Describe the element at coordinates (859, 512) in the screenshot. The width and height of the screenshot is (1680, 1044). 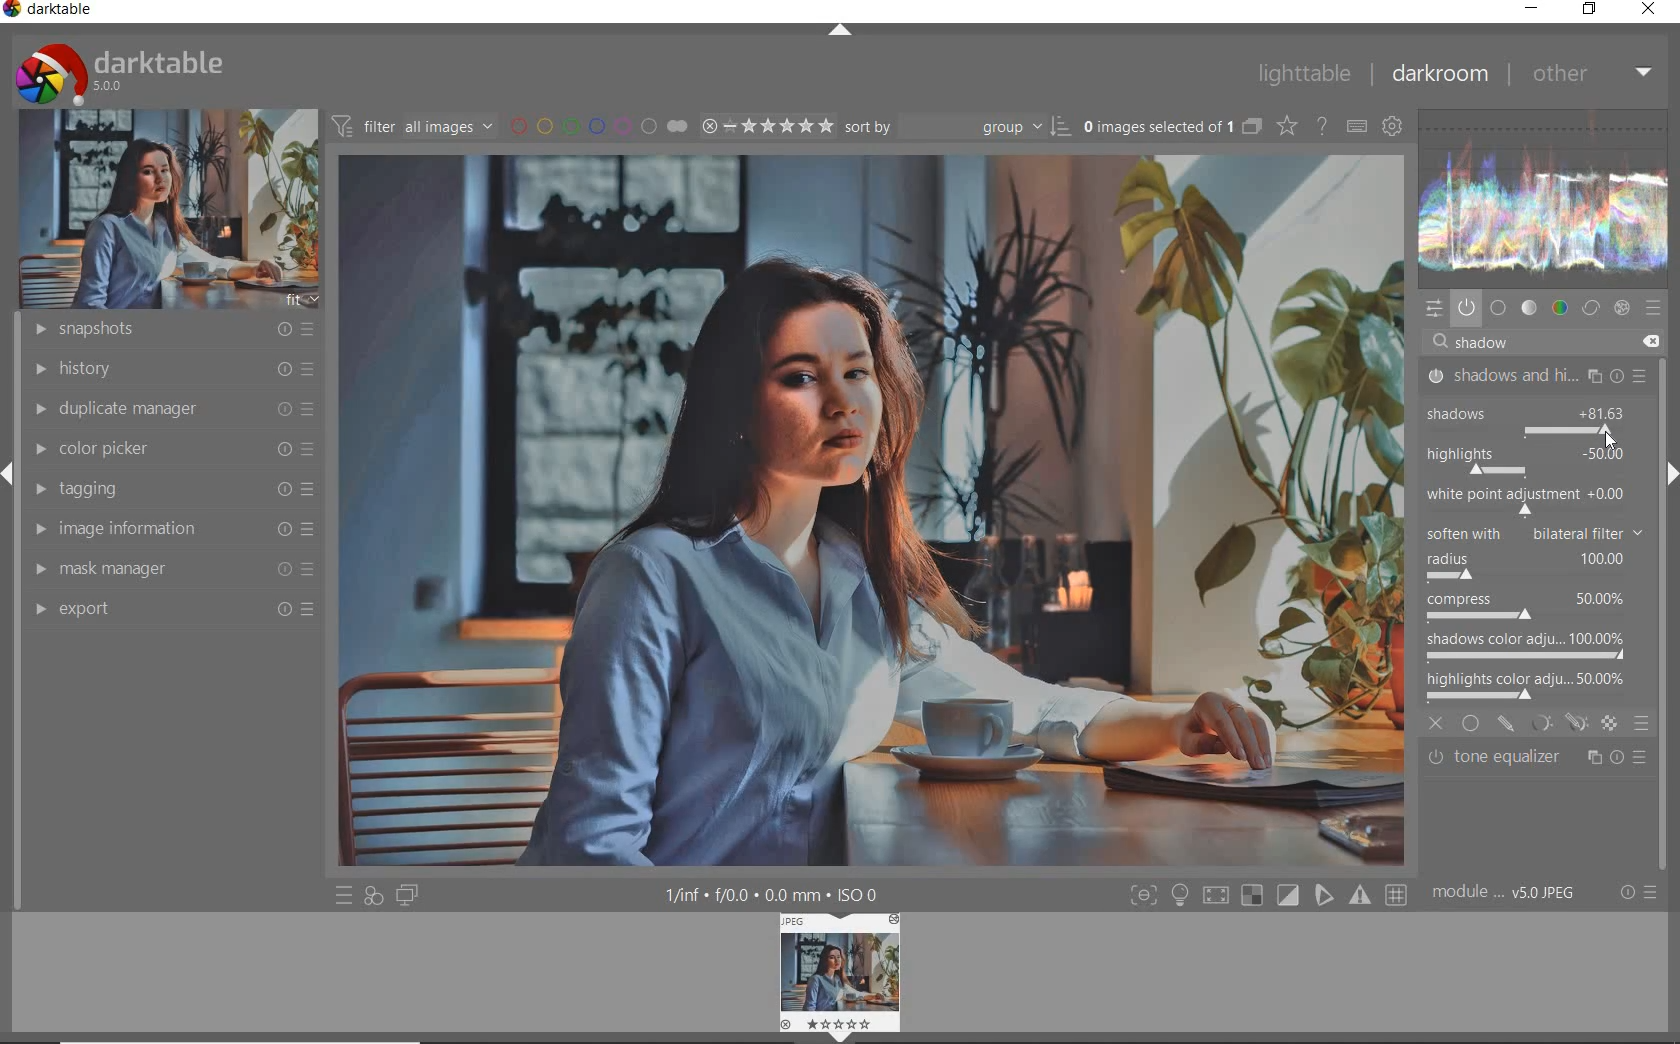
I see `selected image` at that location.